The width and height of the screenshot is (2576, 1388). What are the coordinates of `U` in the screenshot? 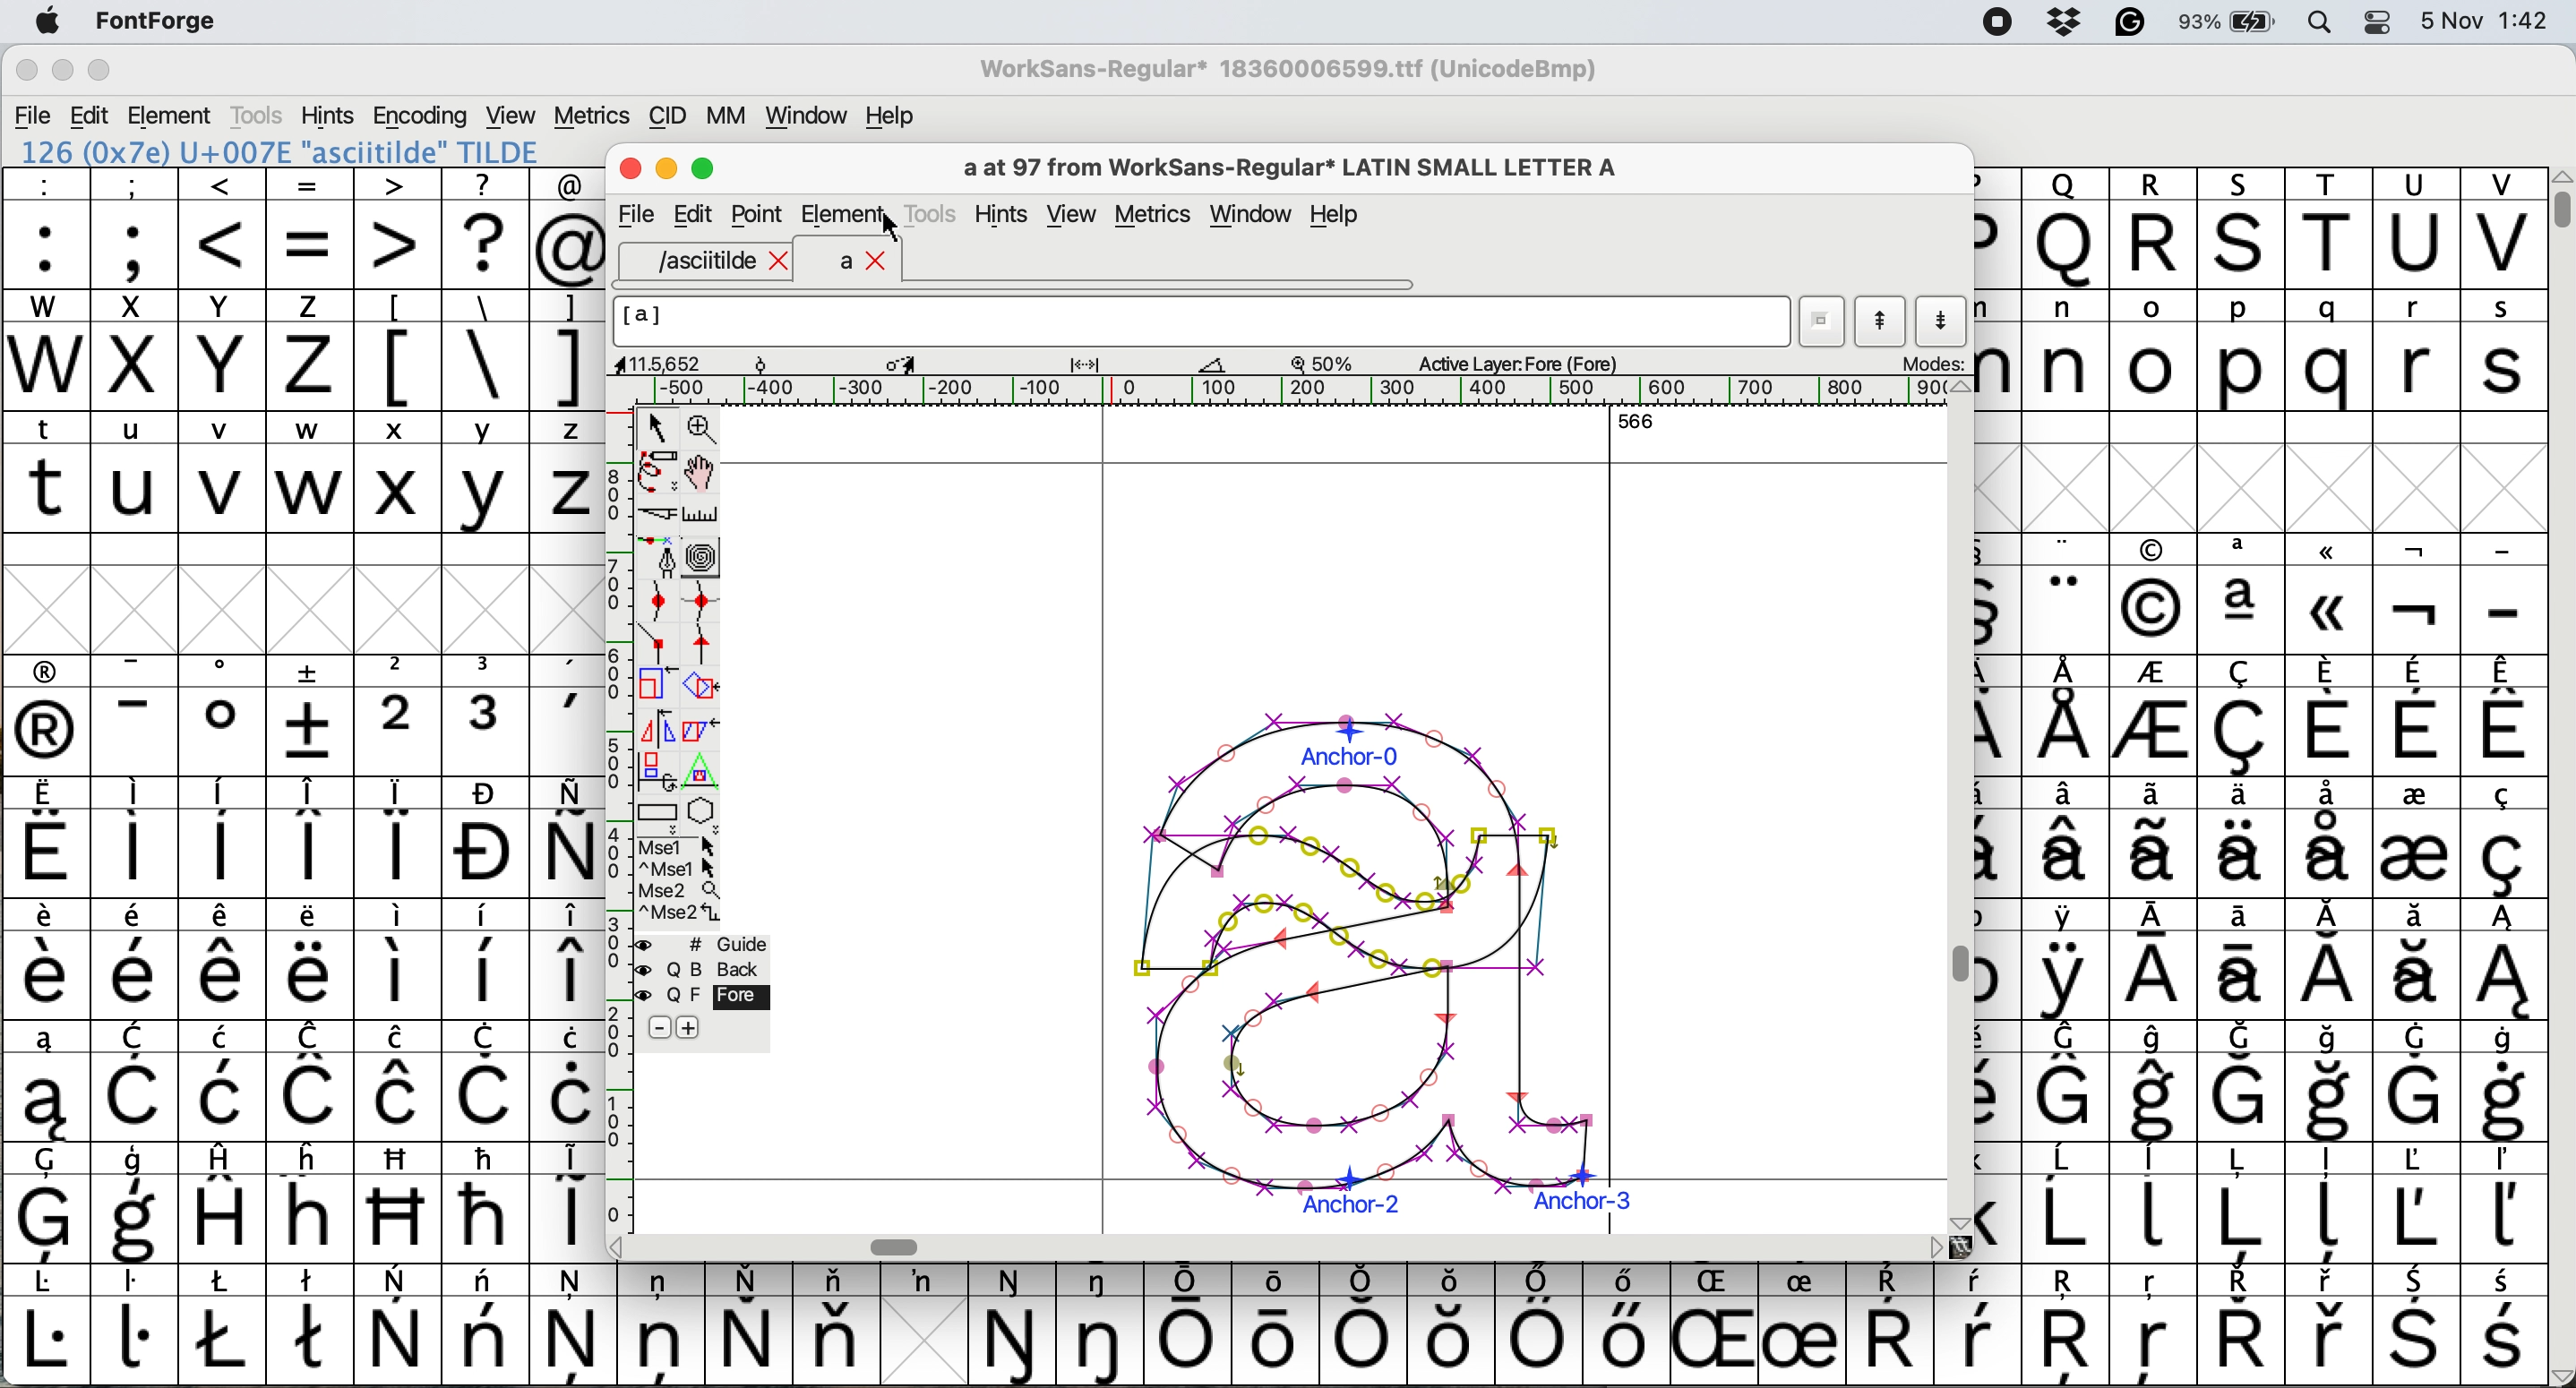 It's located at (2416, 229).